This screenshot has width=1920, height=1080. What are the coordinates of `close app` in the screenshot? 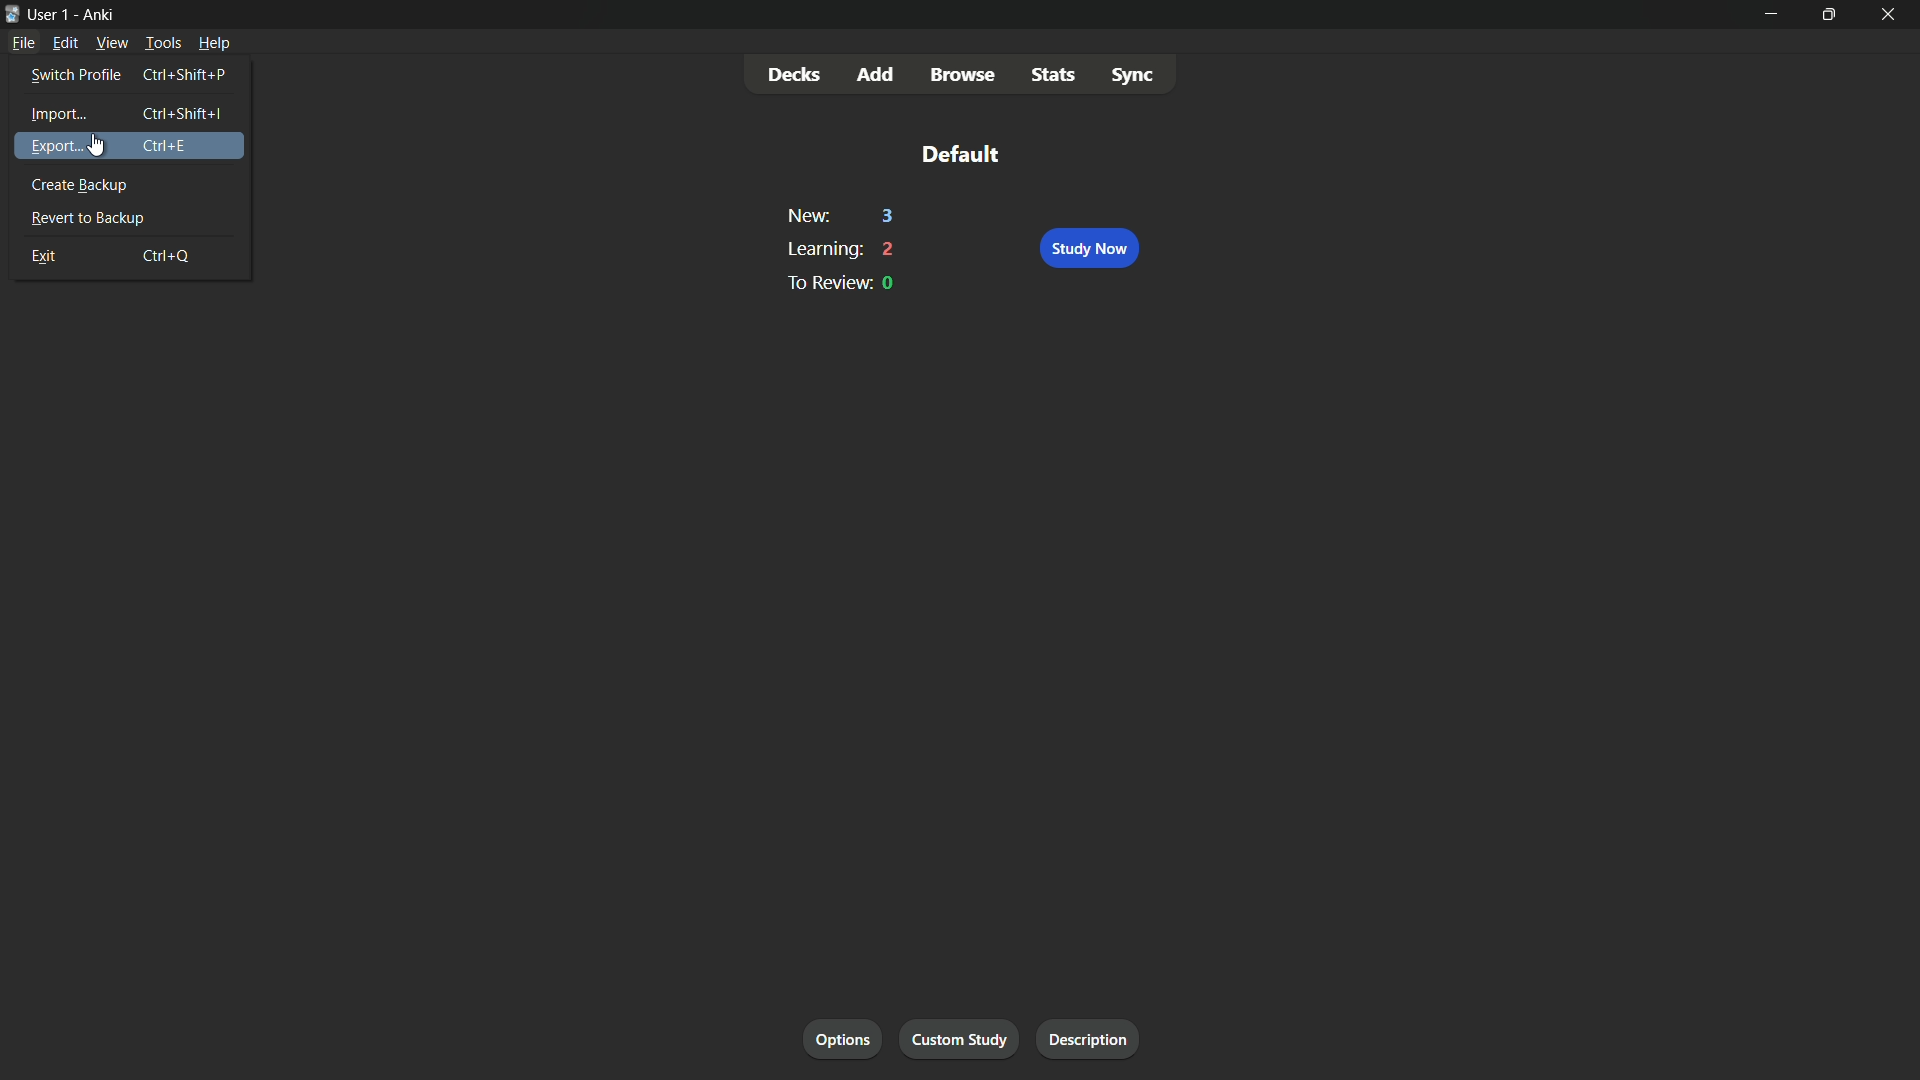 It's located at (1892, 14).